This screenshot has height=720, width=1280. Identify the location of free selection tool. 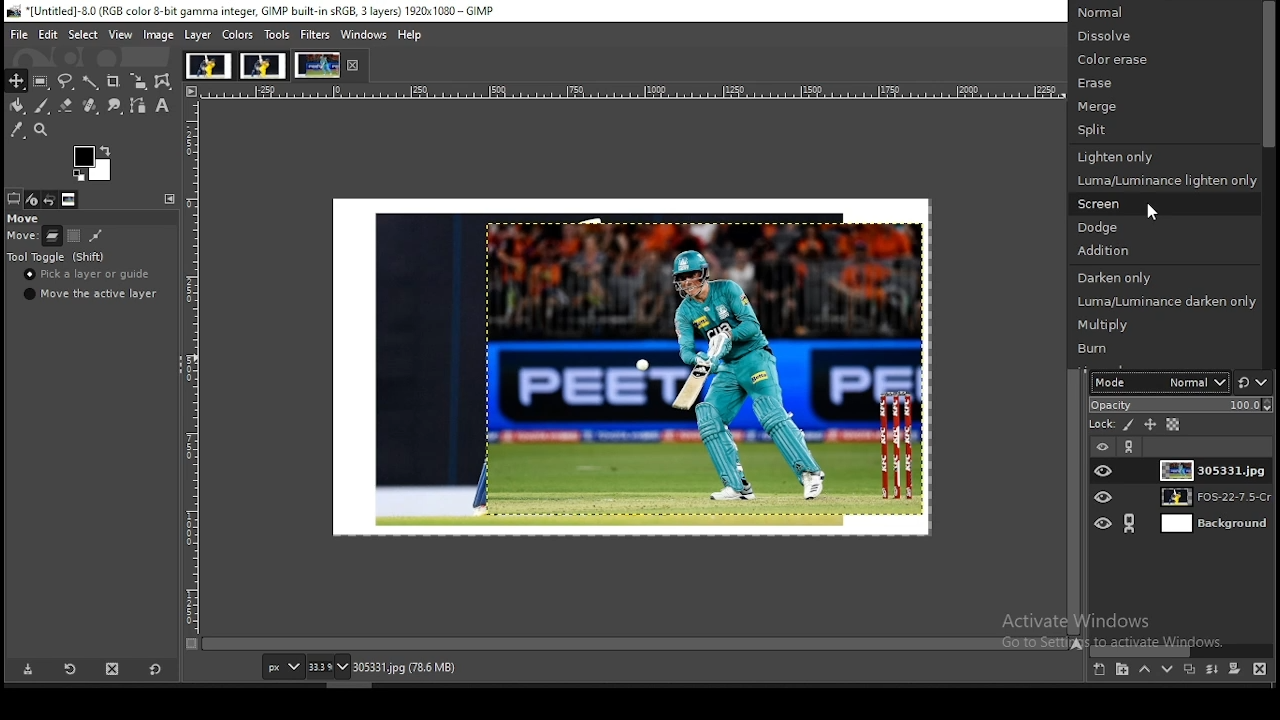
(67, 80).